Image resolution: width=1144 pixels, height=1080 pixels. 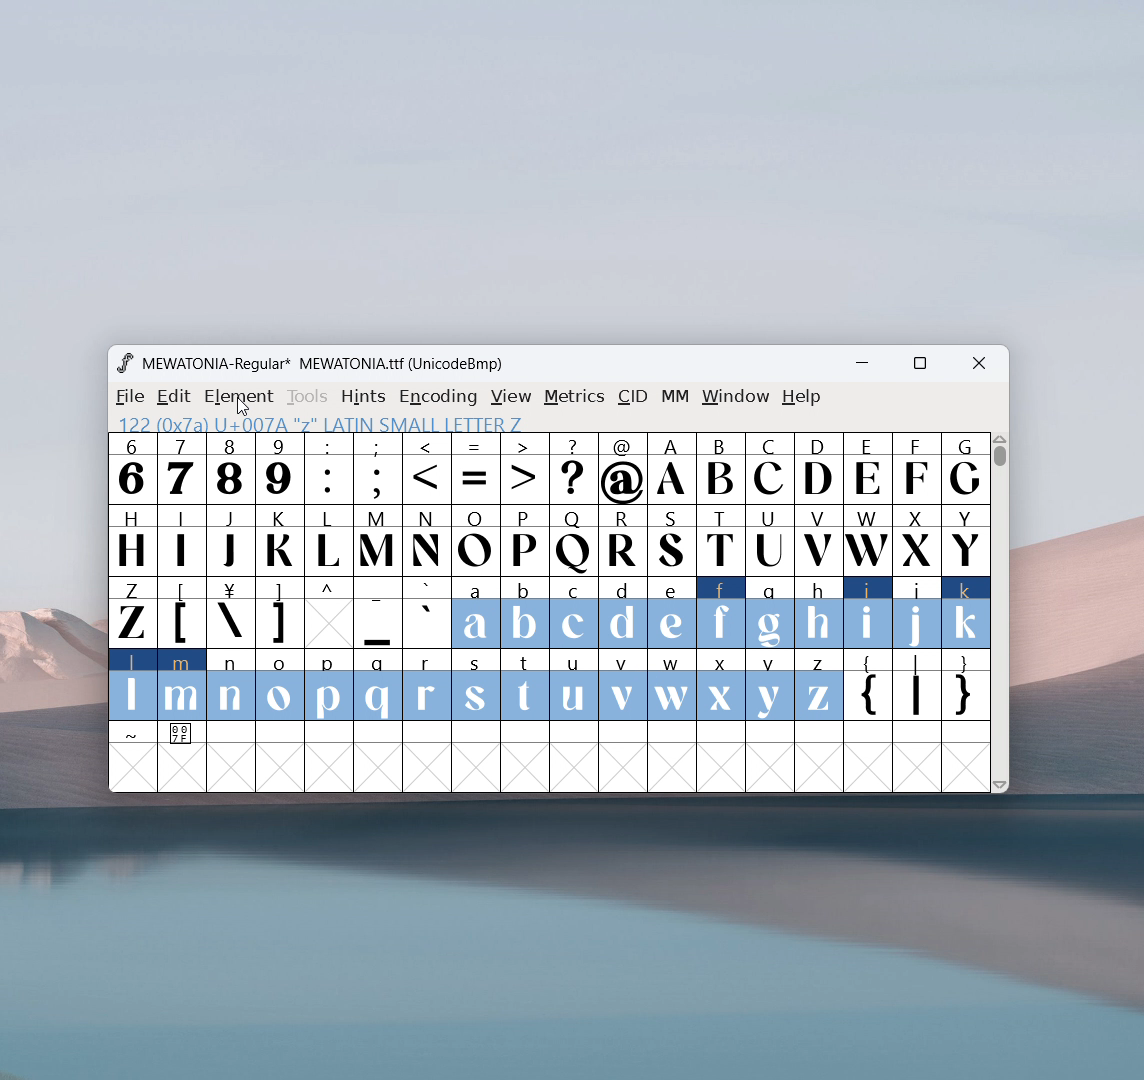 I want to click on E, so click(x=867, y=468).